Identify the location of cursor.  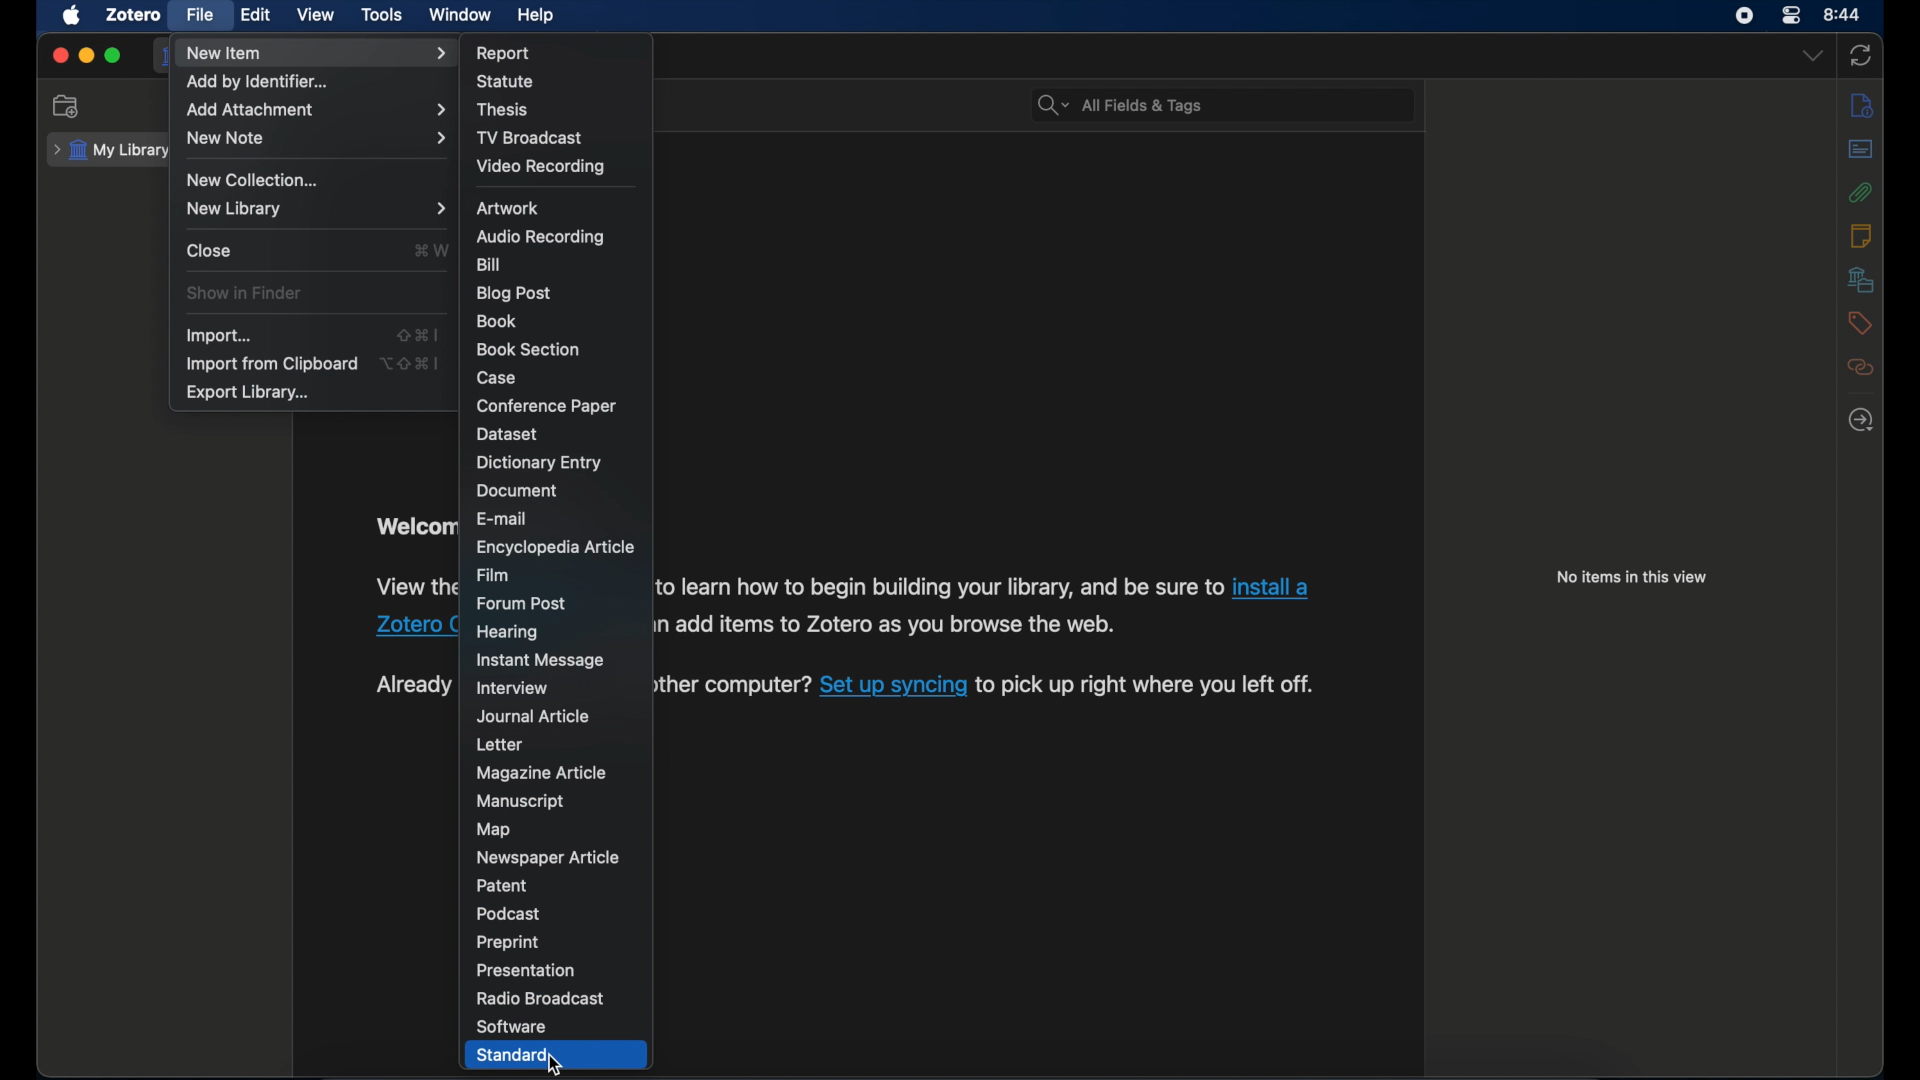
(554, 1065).